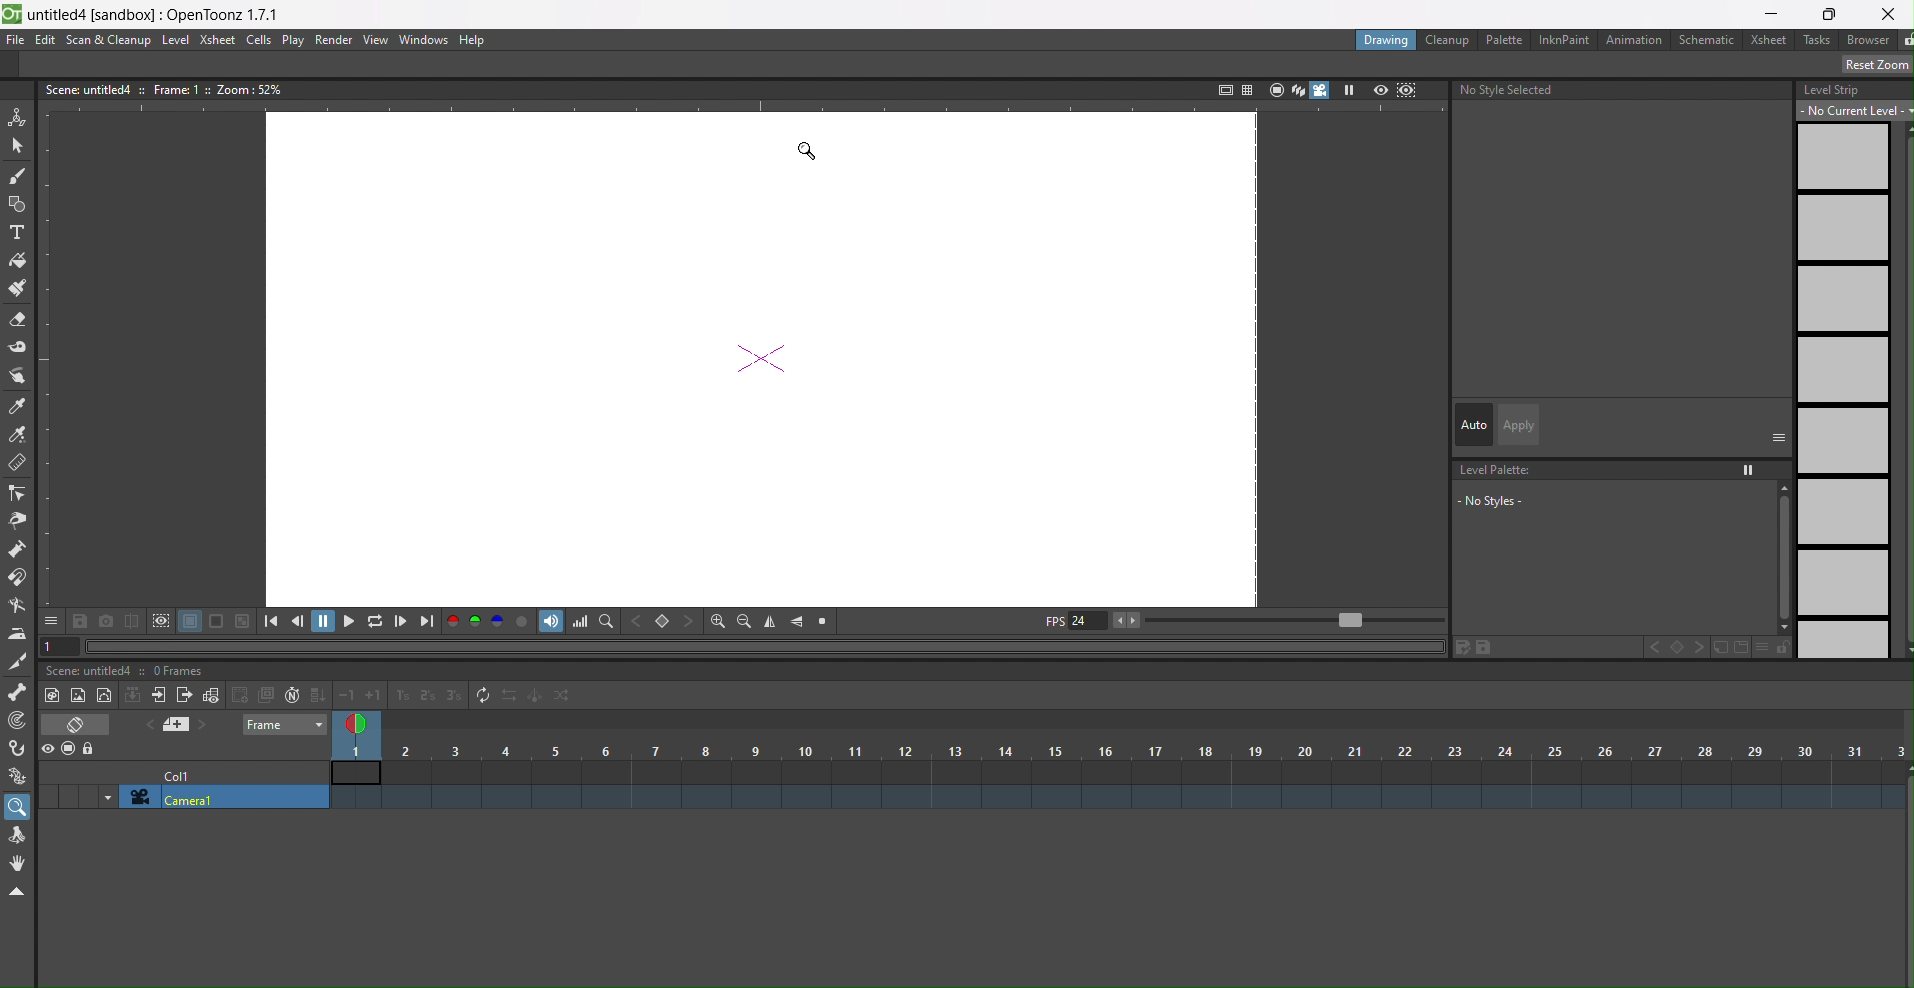 Image resolution: width=1914 pixels, height=988 pixels. I want to click on xsheet, so click(218, 40).